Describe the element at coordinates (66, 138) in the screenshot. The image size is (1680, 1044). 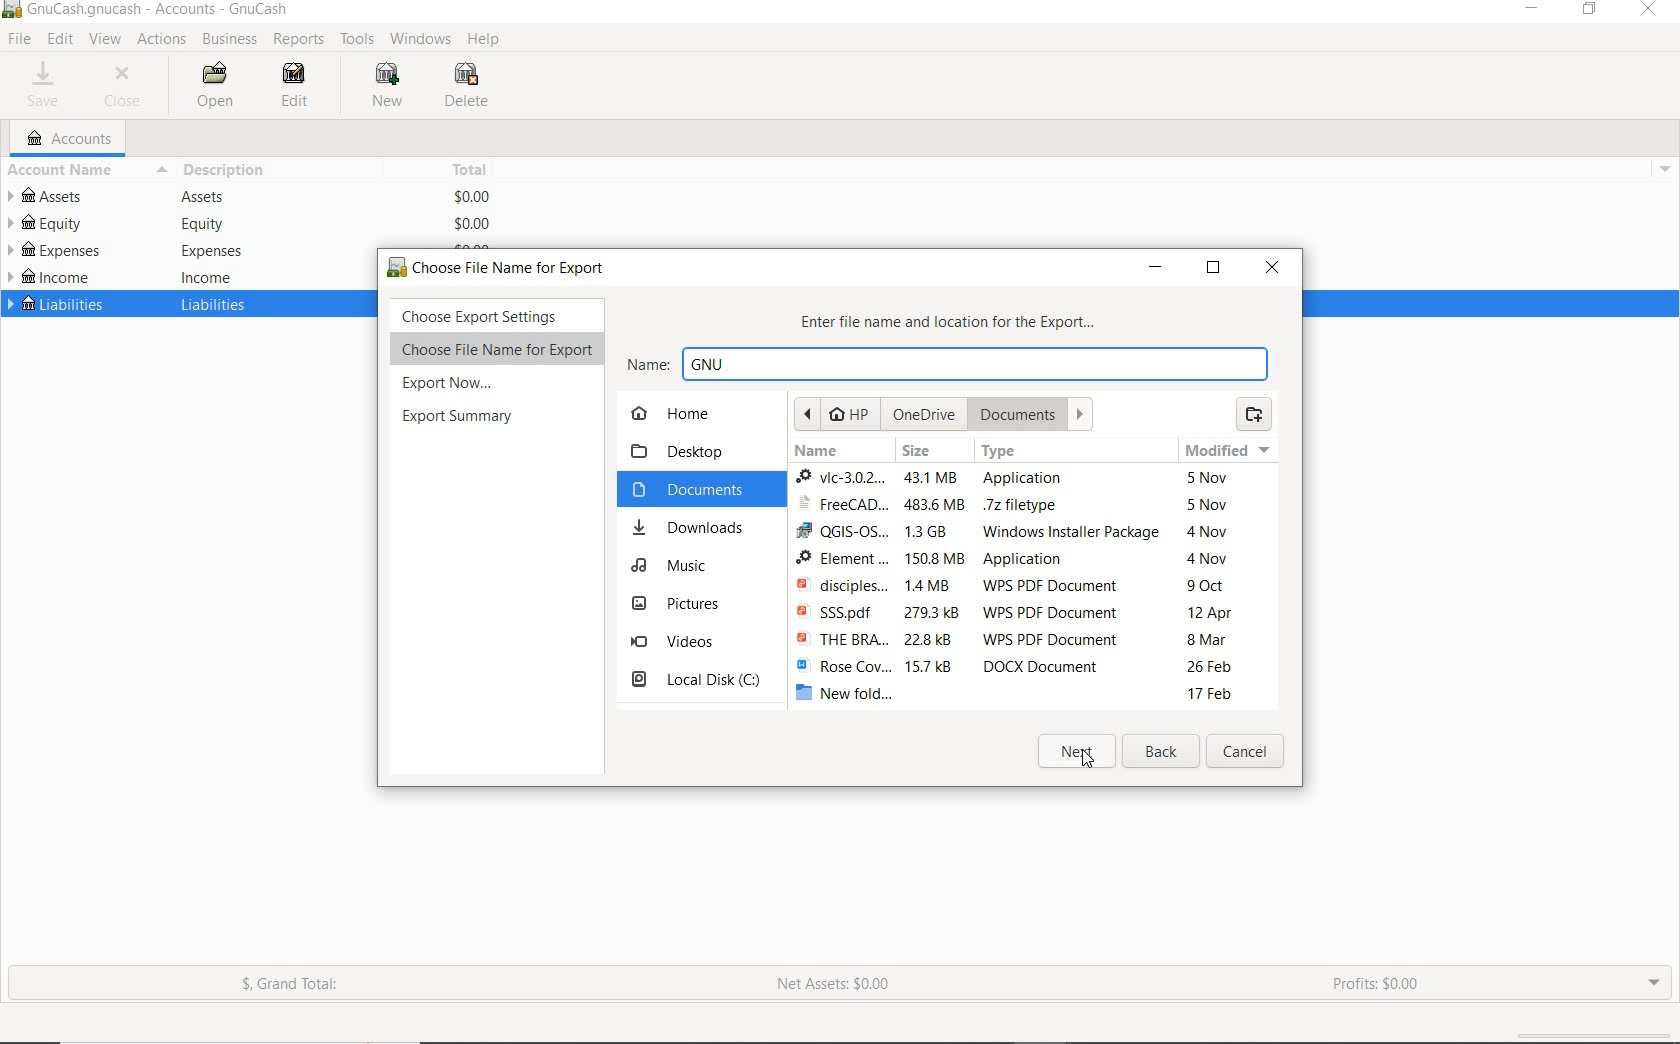
I see `ACCOUNTS` at that location.